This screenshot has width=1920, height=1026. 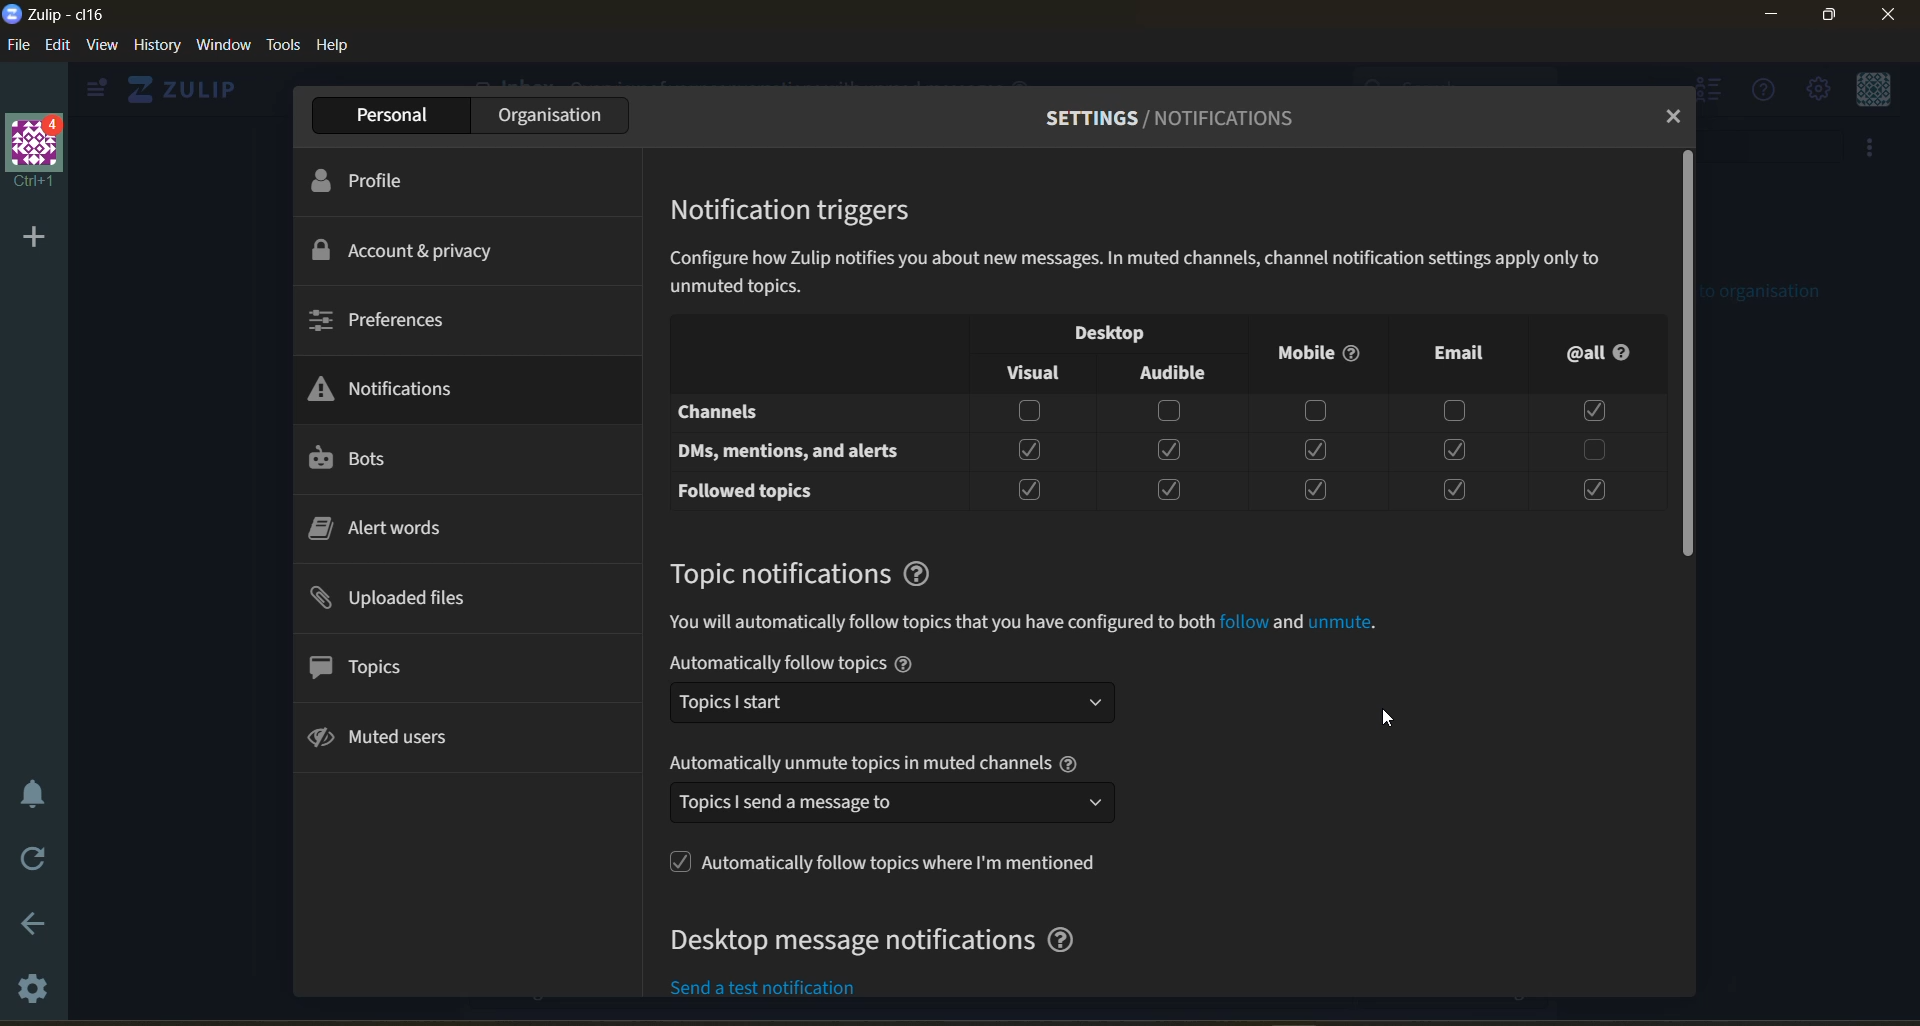 What do you see at coordinates (106, 47) in the screenshot?
I see `view` at bounding box center [106, 47].